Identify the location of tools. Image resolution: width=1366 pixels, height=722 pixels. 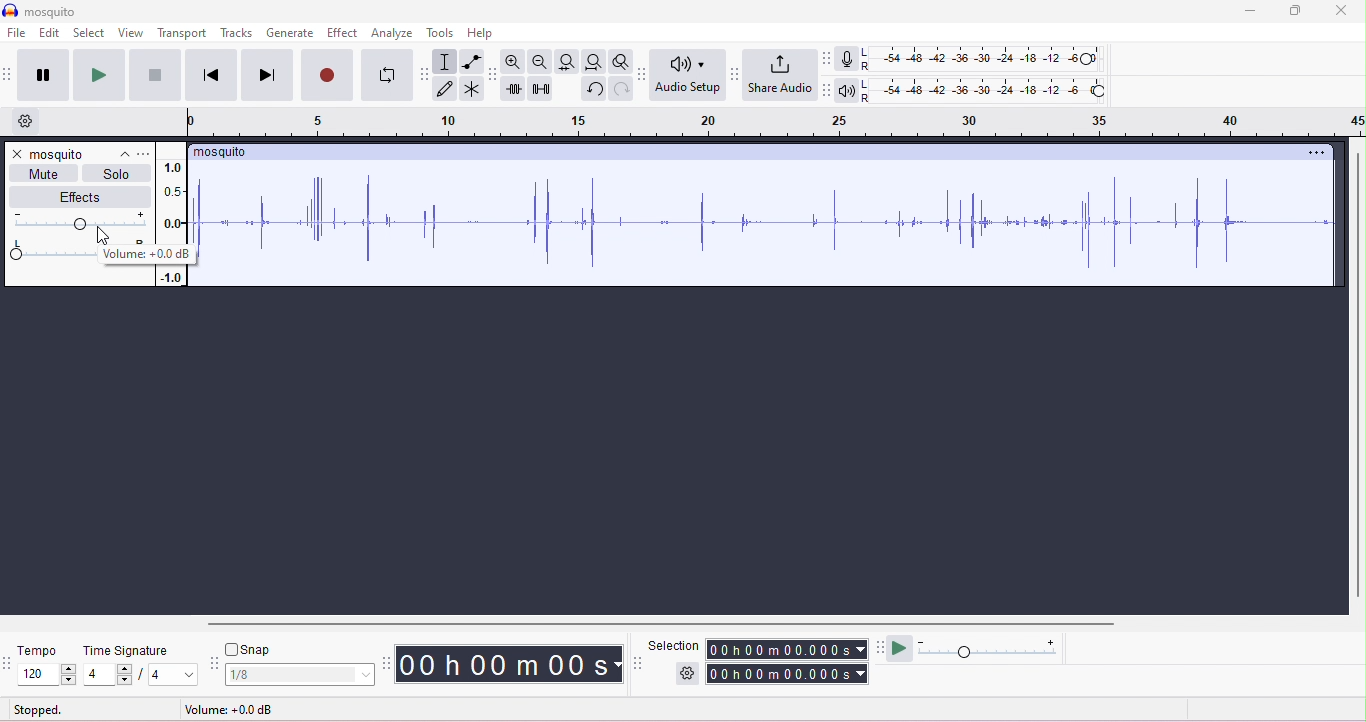
(440, 34).